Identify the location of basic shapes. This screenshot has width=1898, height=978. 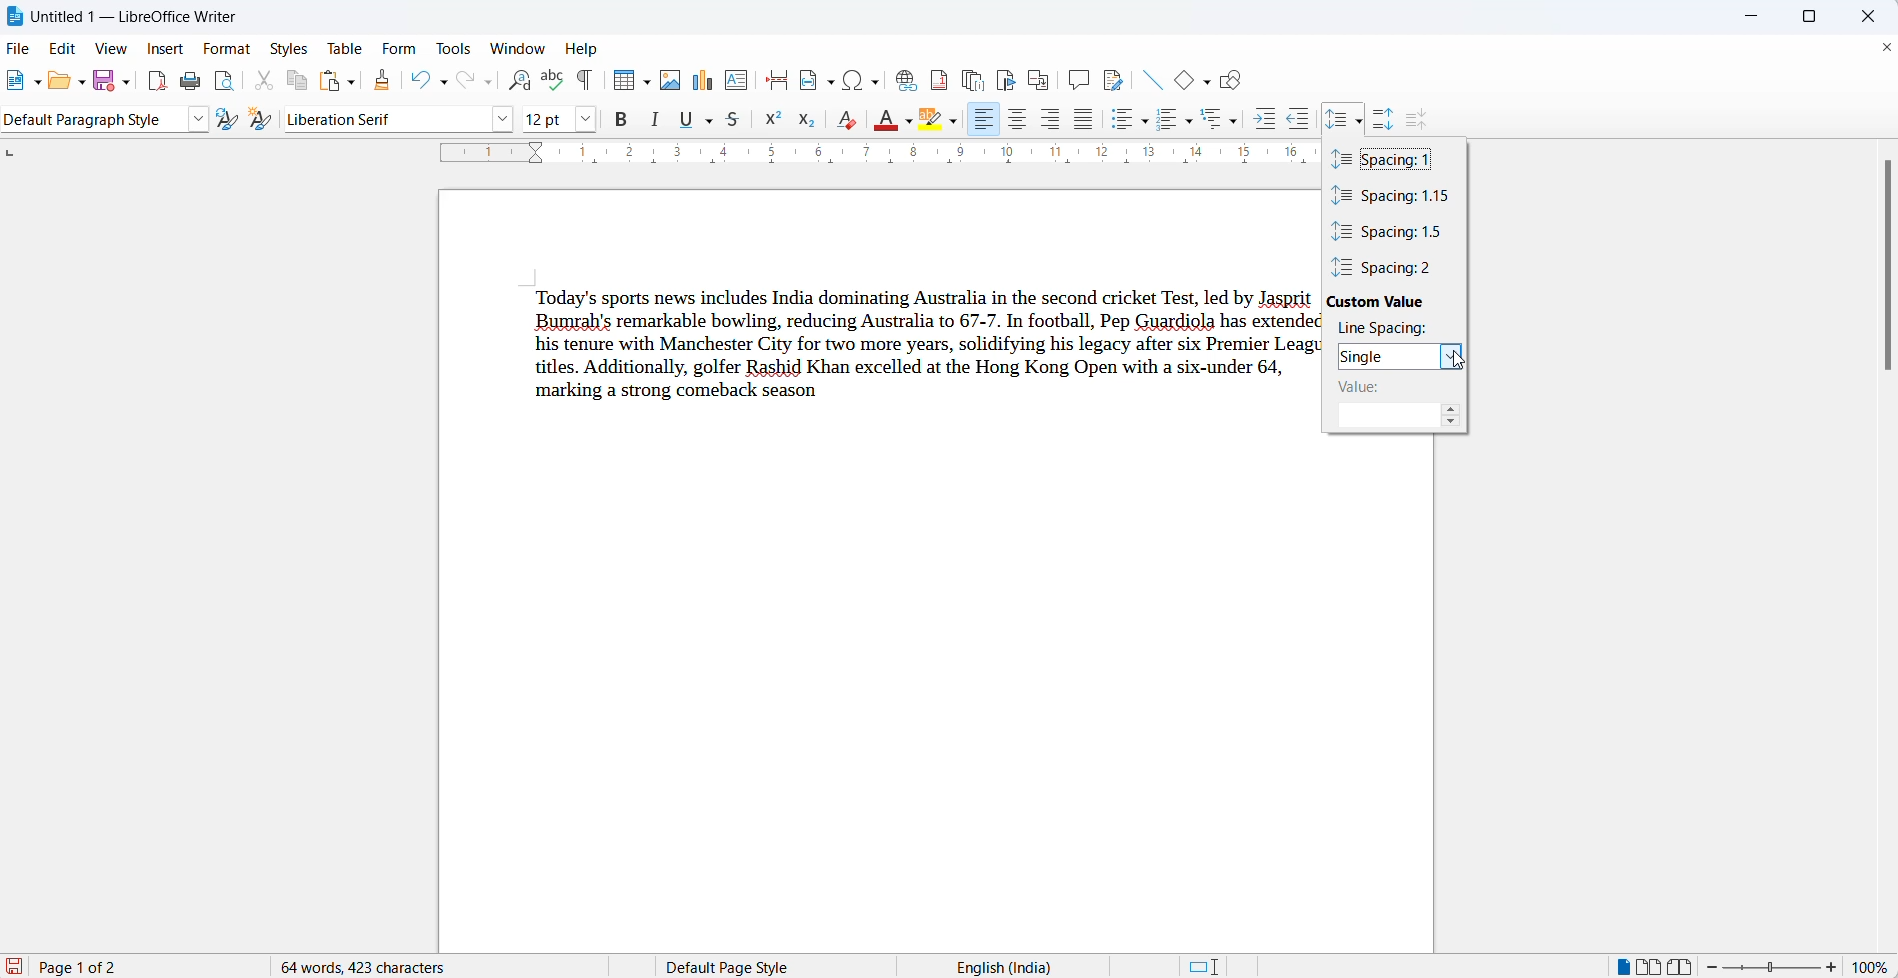
(1179, 82).